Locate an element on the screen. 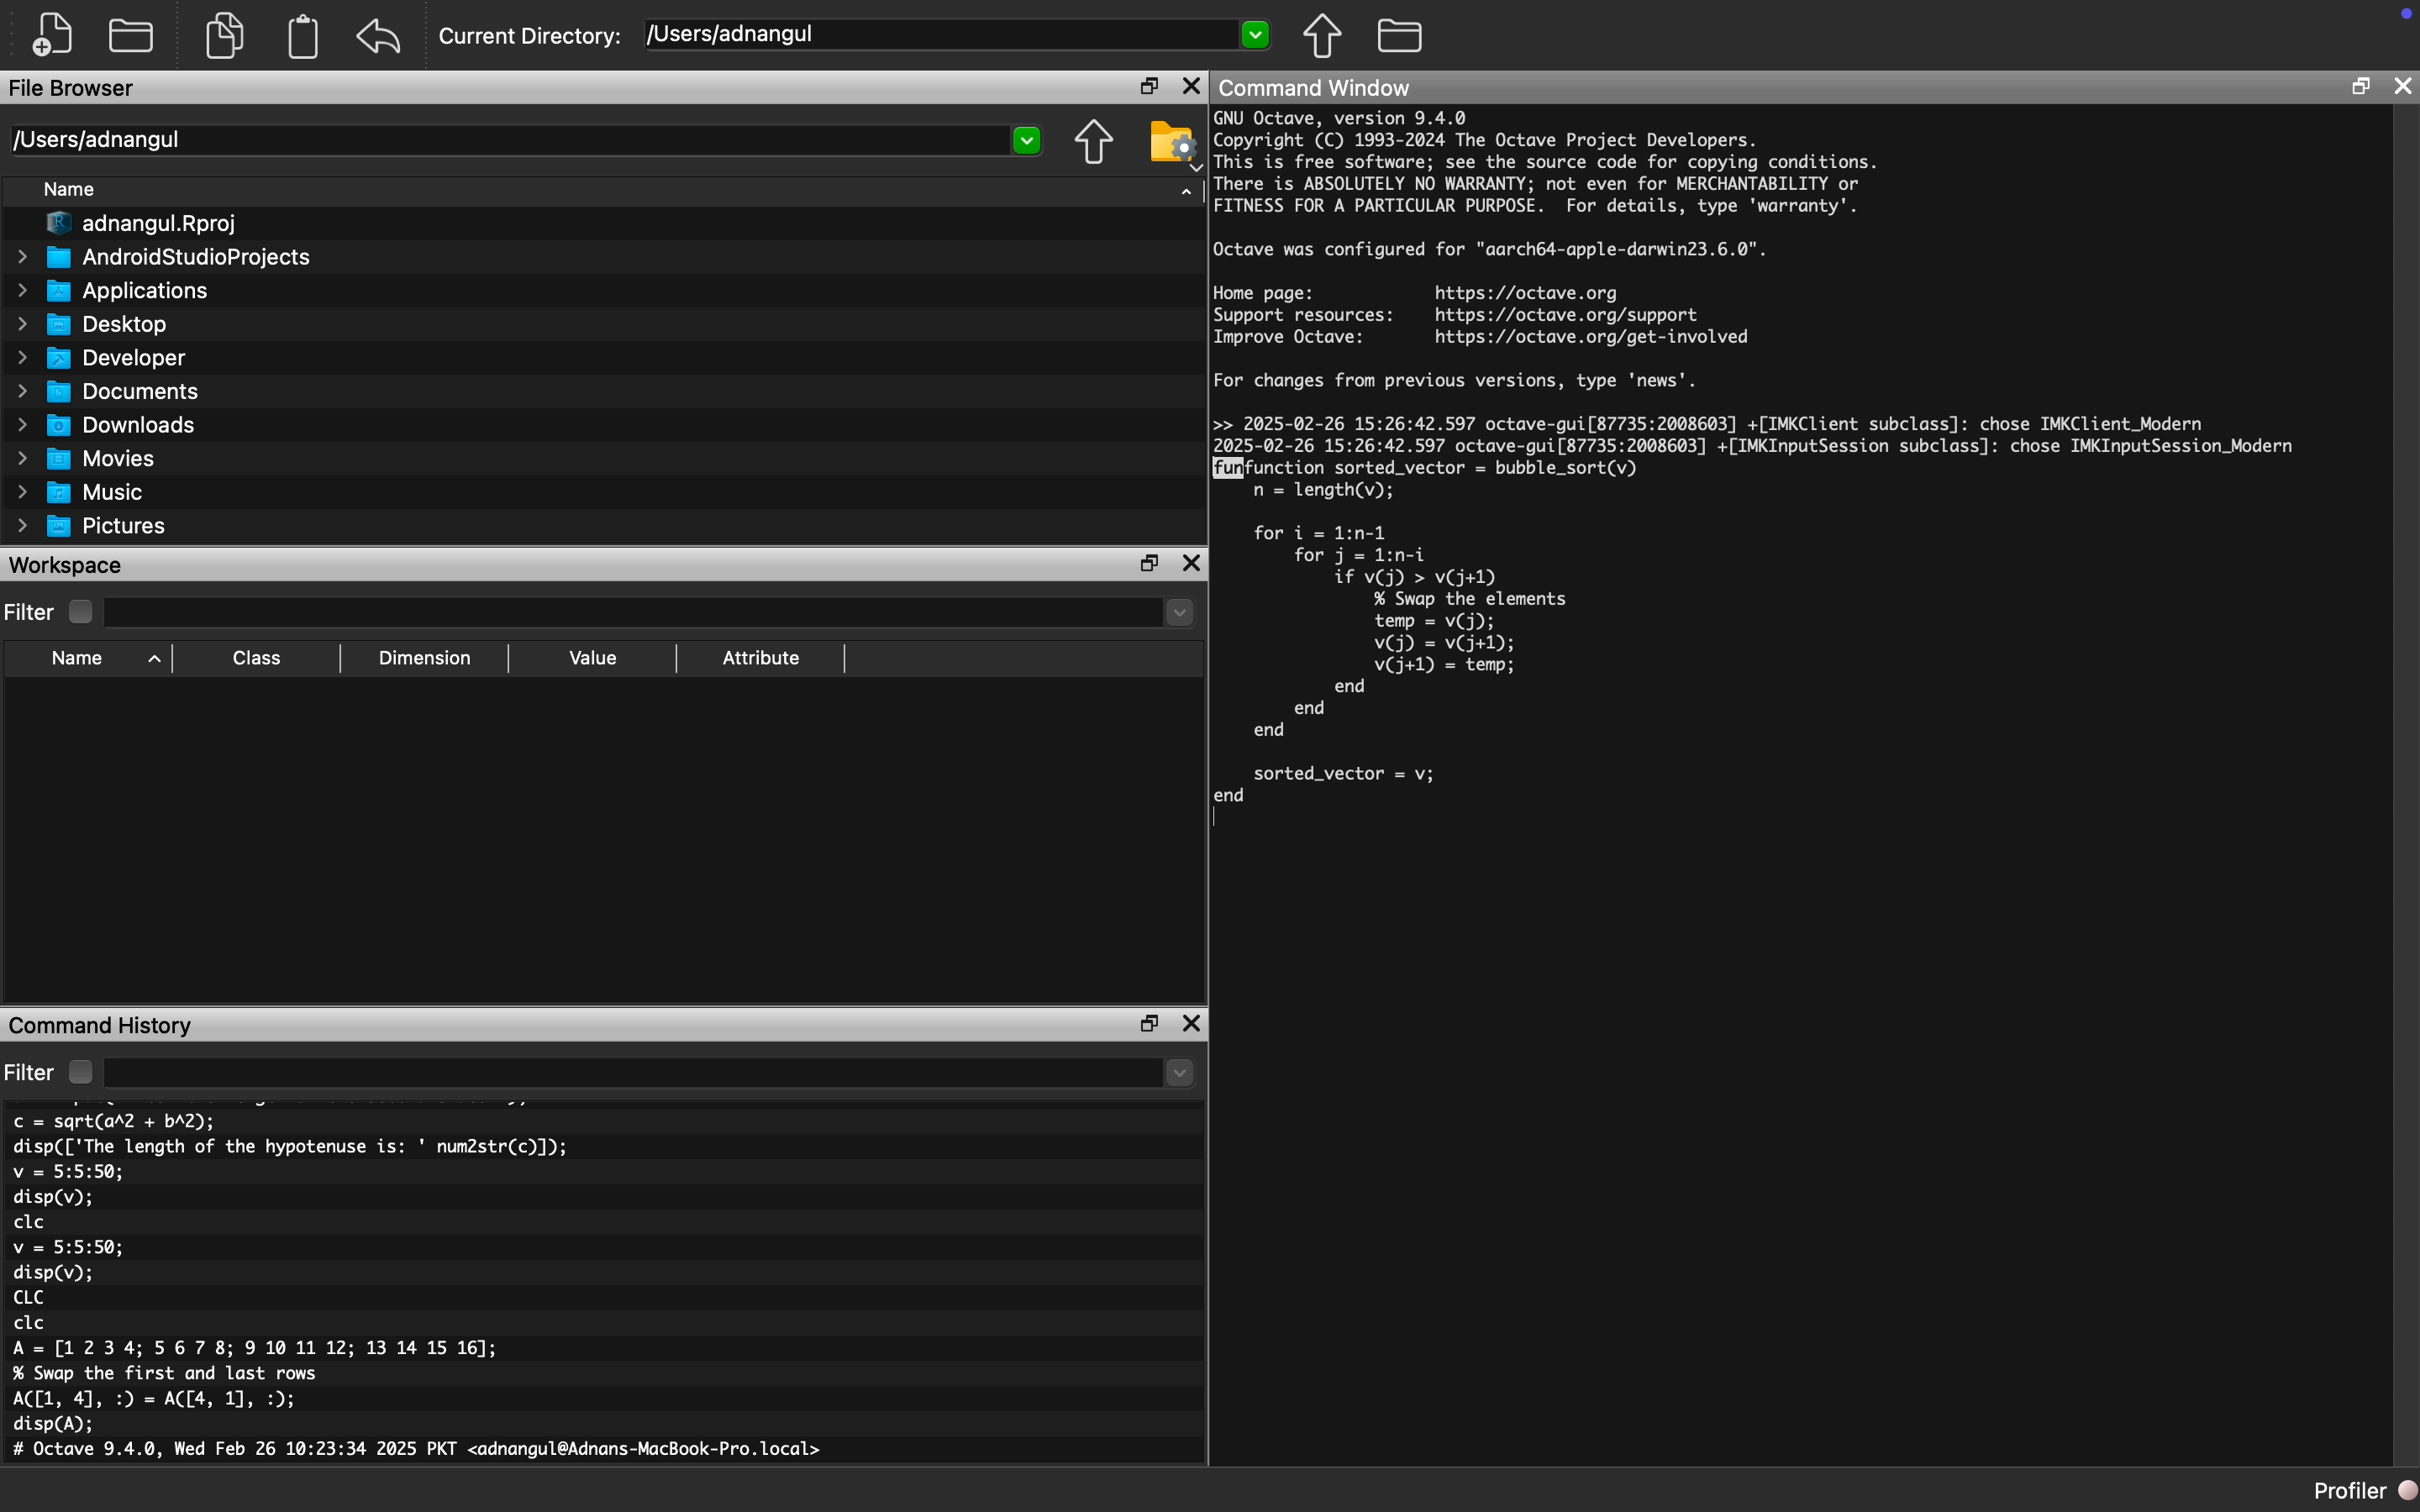  Close is located at coordinates (1191, 85).